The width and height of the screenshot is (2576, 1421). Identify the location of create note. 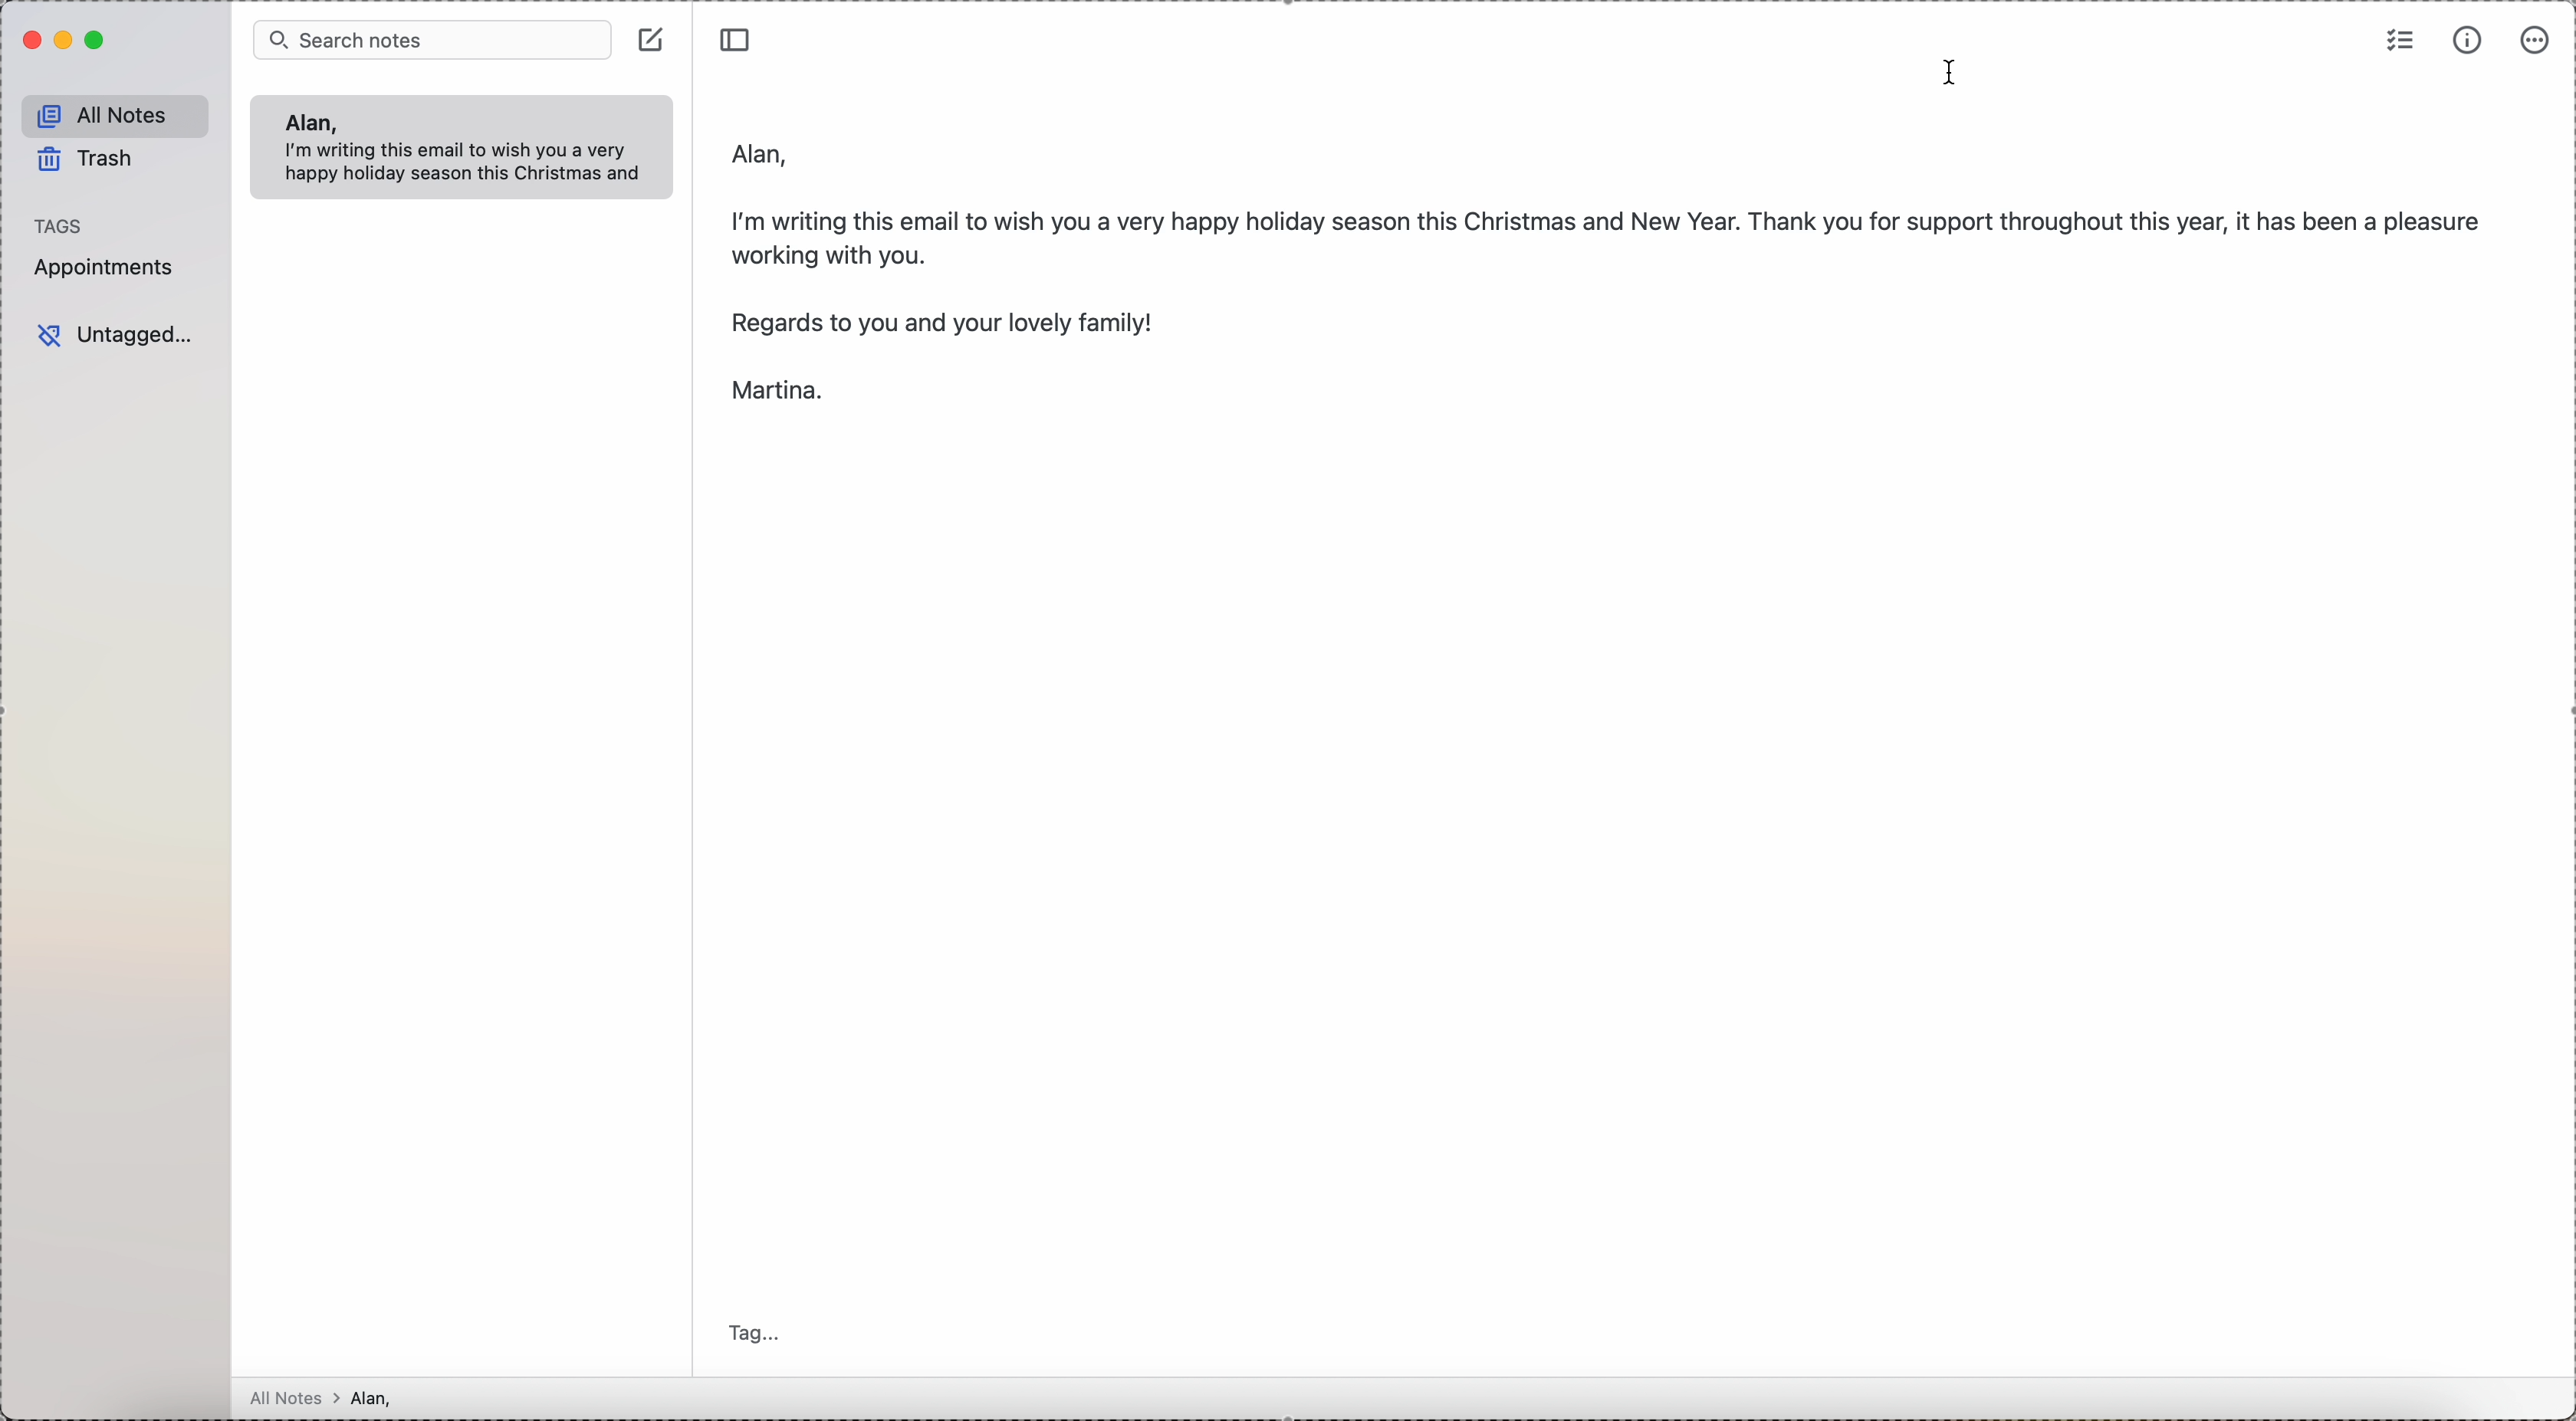
(654, 38).